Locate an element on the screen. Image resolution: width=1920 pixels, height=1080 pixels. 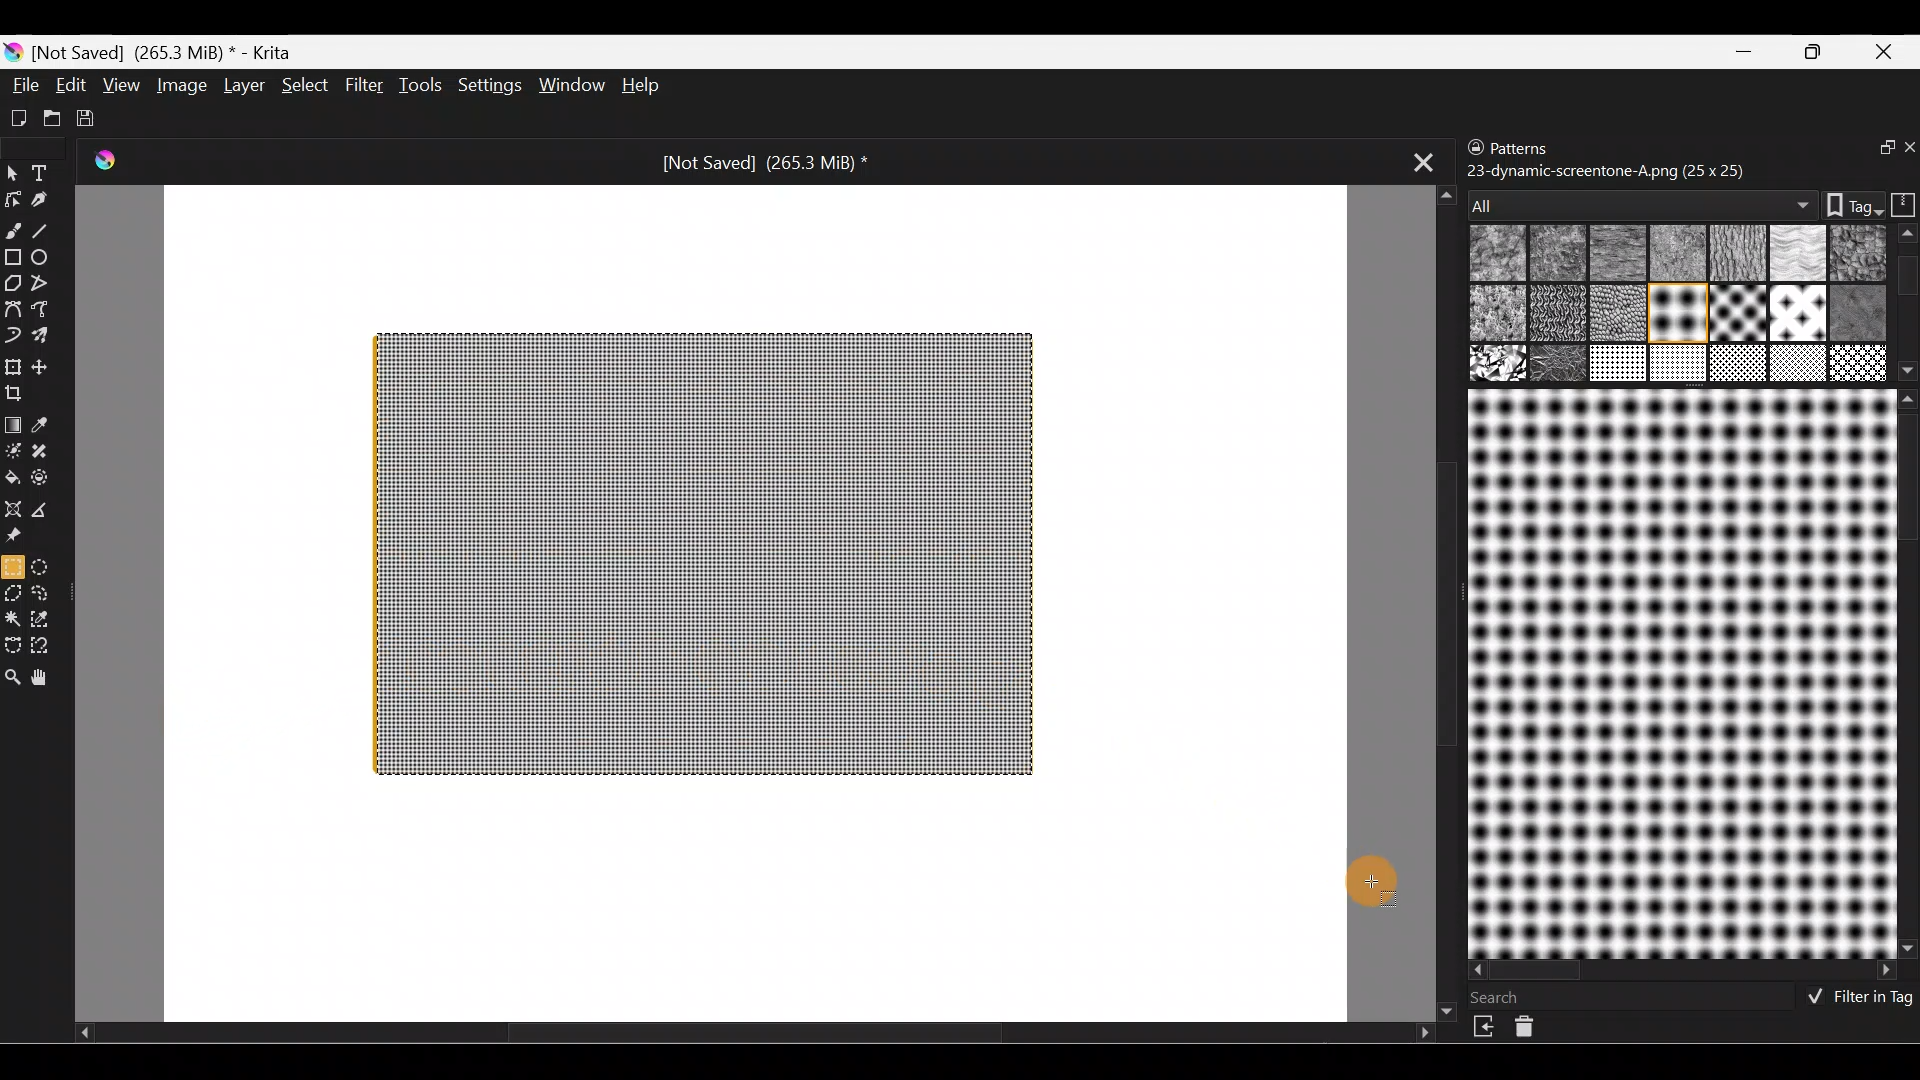
Scroll bar is located at coordinates (1684, 971).